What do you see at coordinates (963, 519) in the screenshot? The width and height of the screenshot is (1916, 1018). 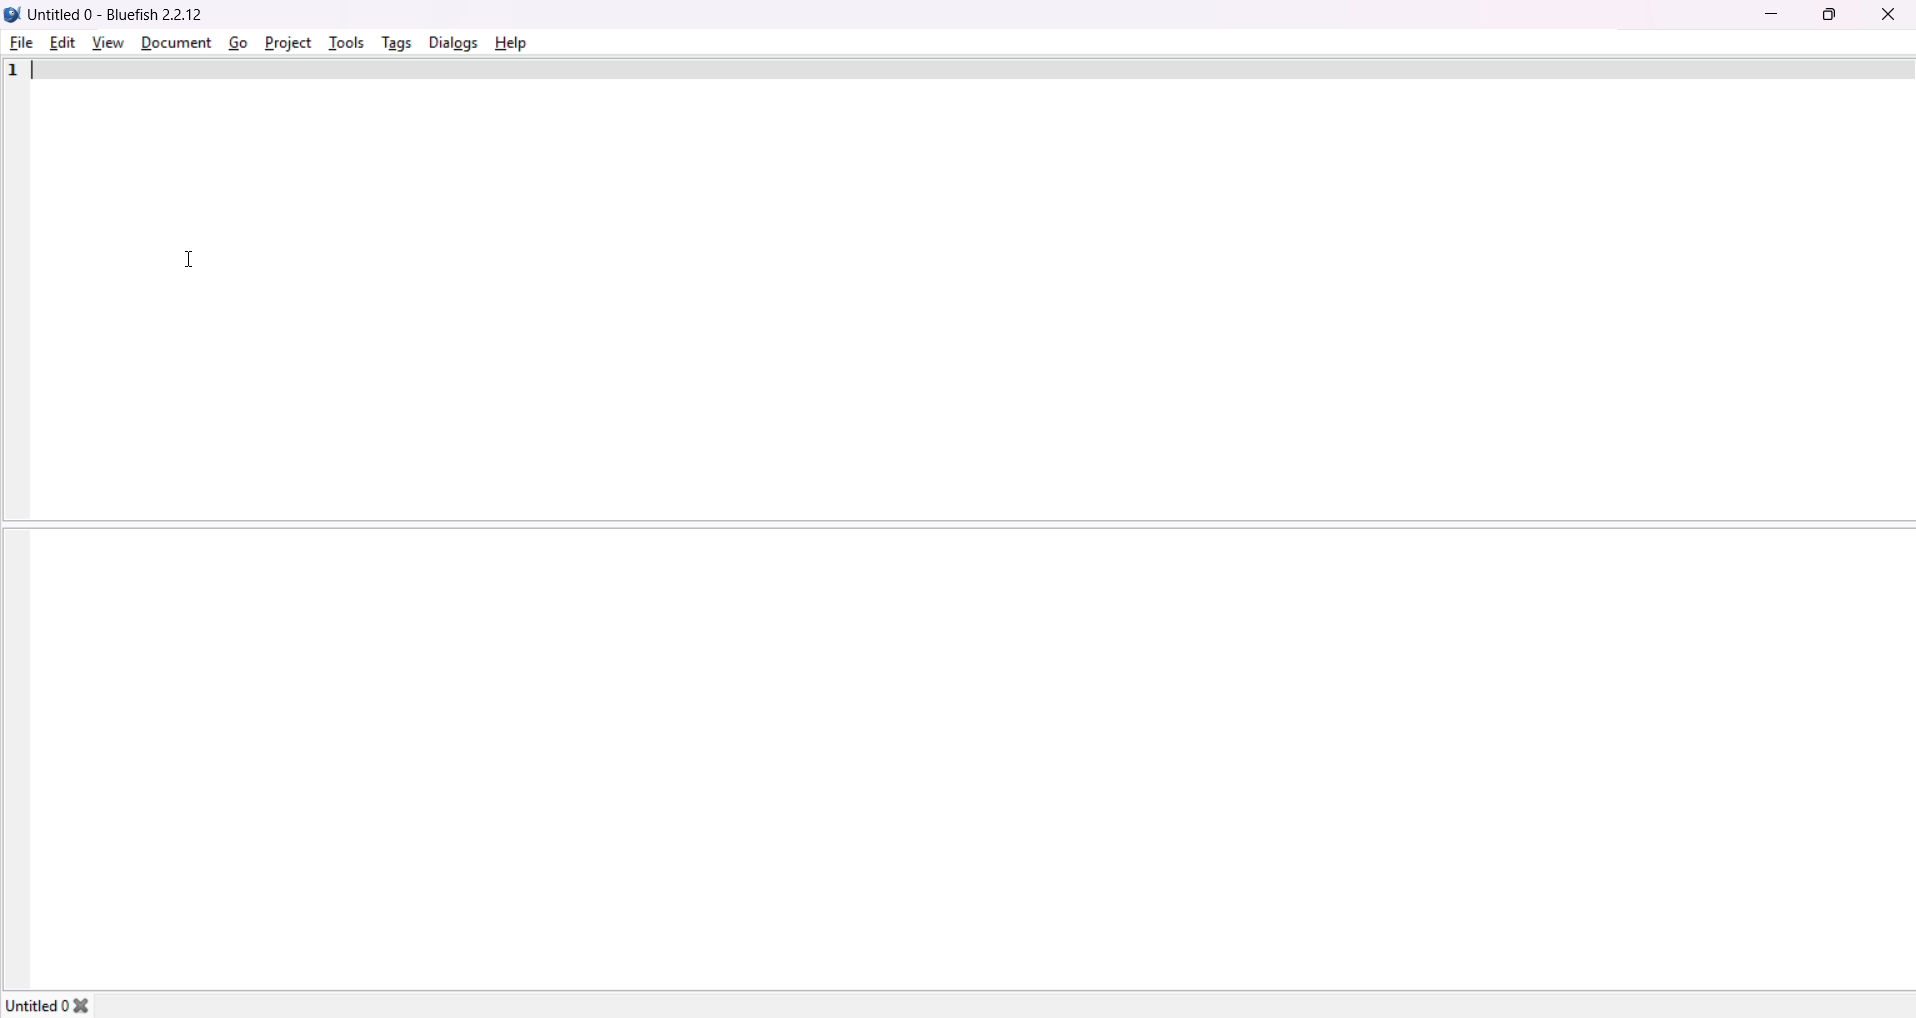 I see `Demarcating line` at bounding box center [963, 519].